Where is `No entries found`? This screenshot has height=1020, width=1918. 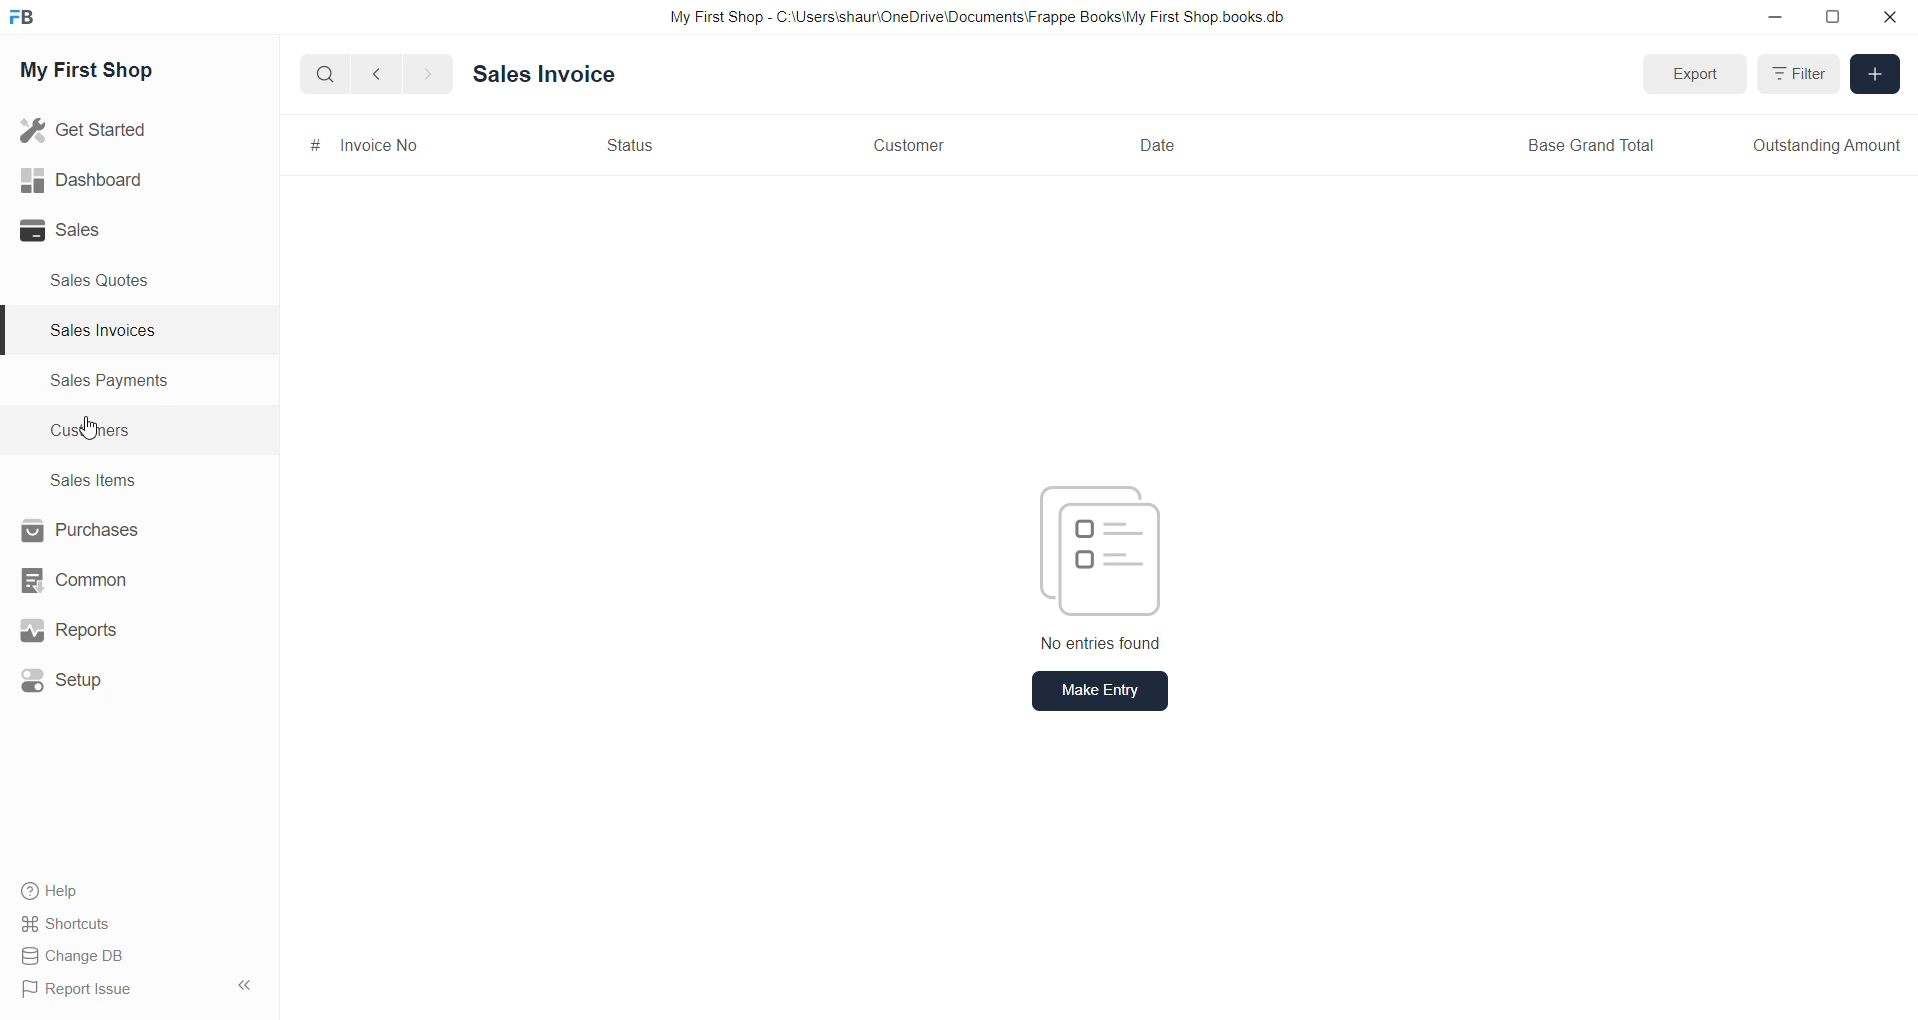
No entries found is located at coordinates (1108, 646).